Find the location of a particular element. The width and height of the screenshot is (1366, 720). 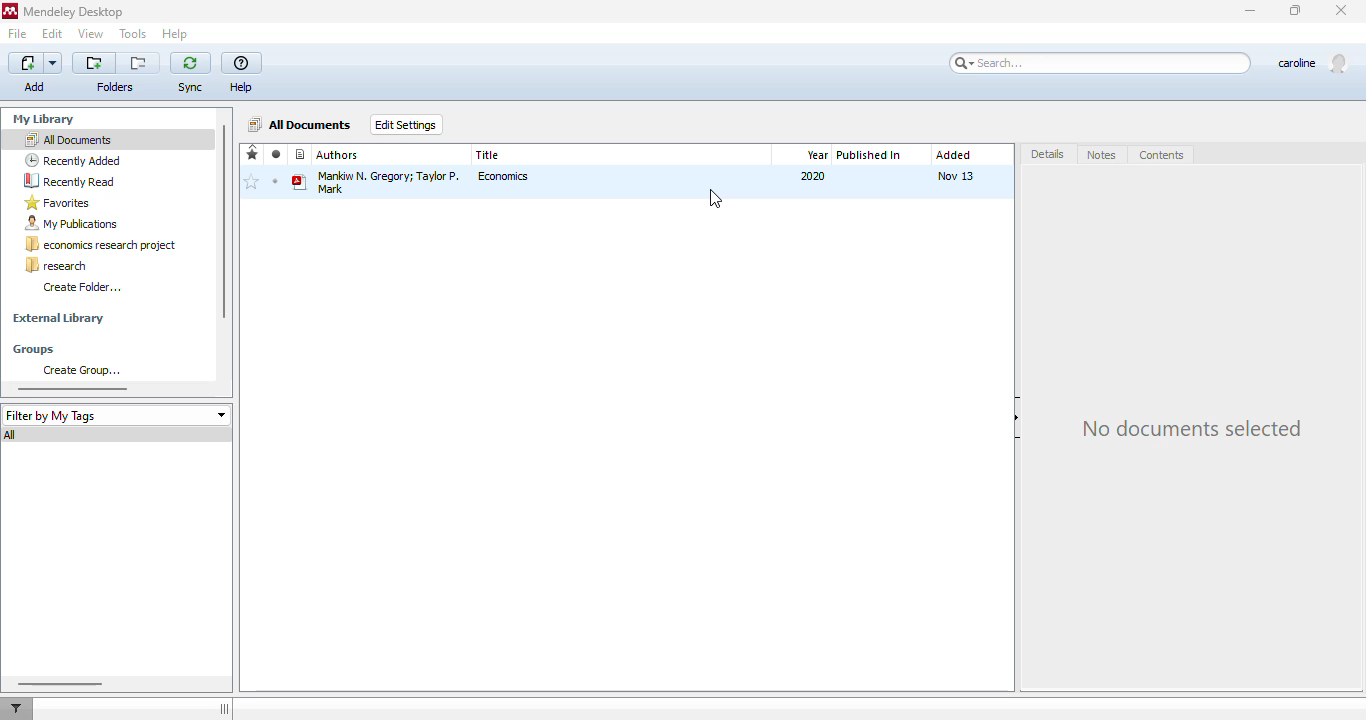

authors is located at coordinates (338, 155).